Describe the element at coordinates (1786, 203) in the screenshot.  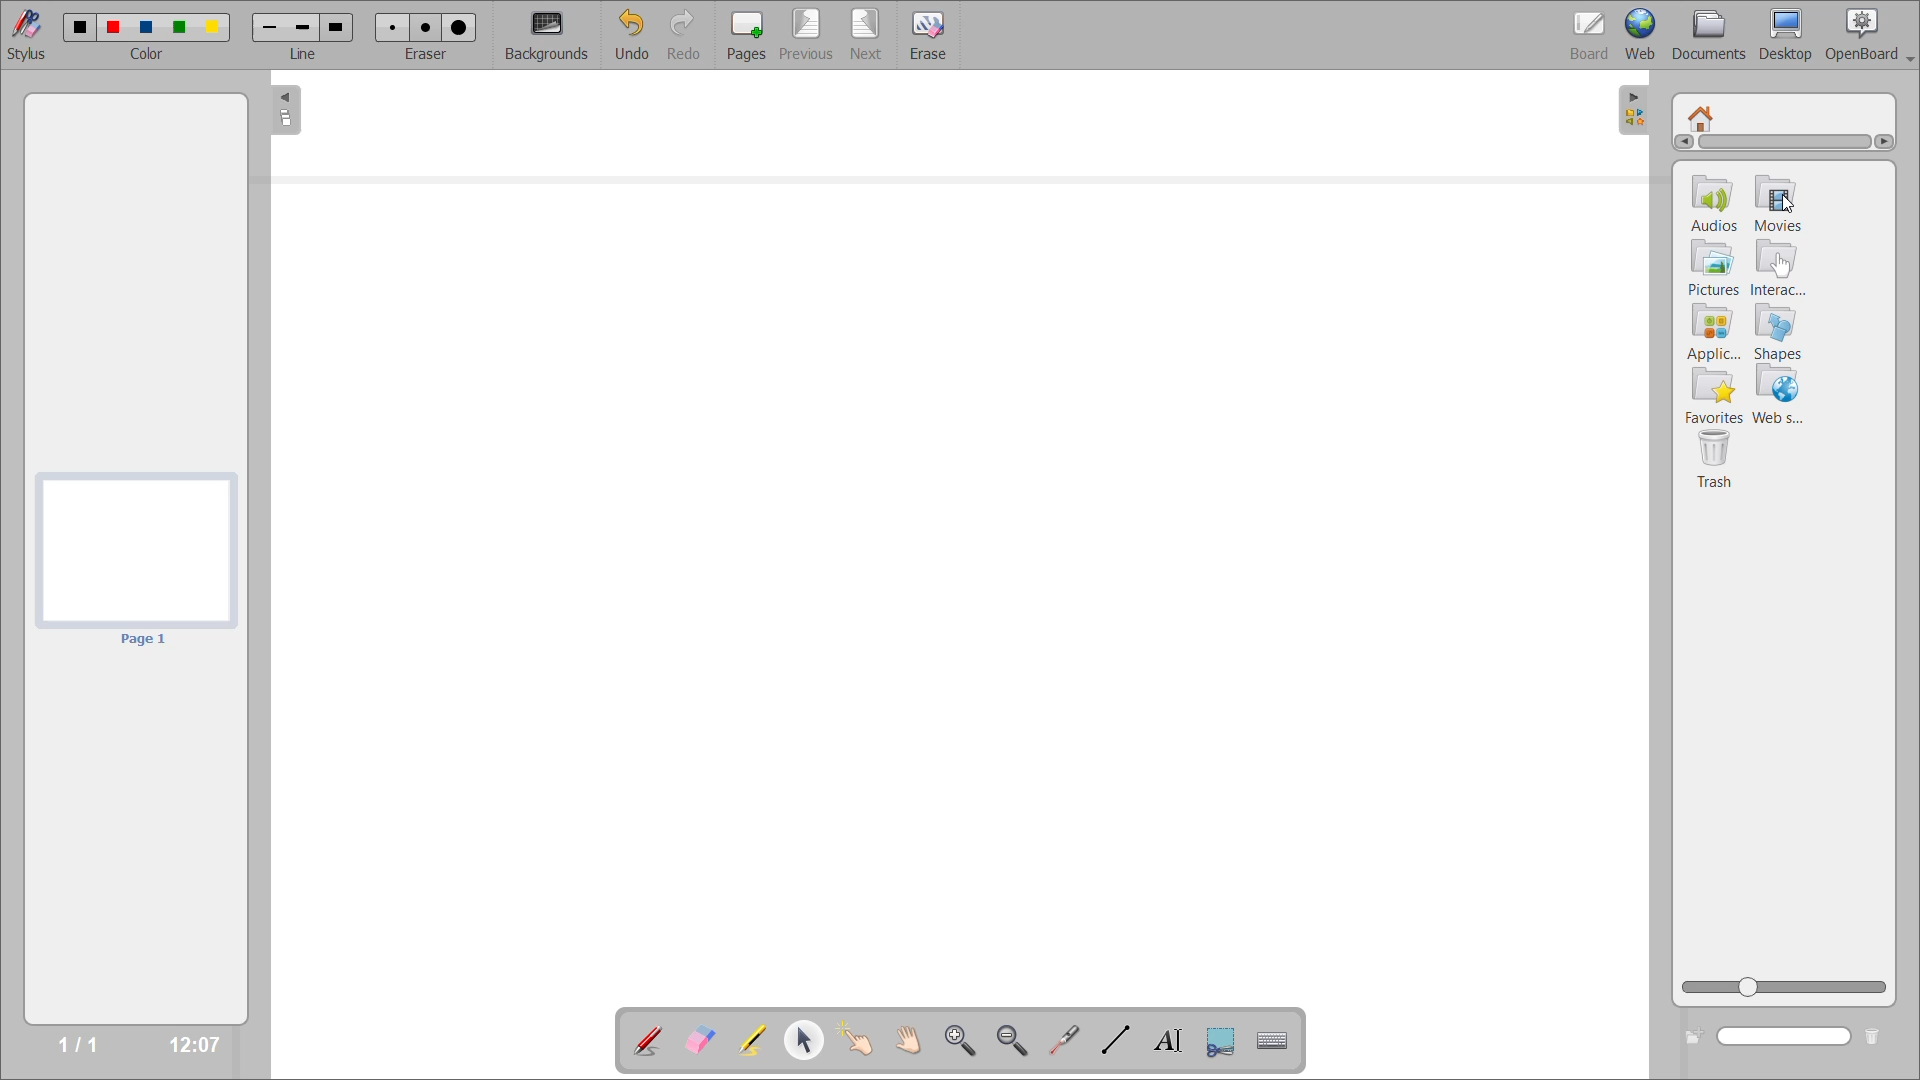
I see `cursor` at that location.